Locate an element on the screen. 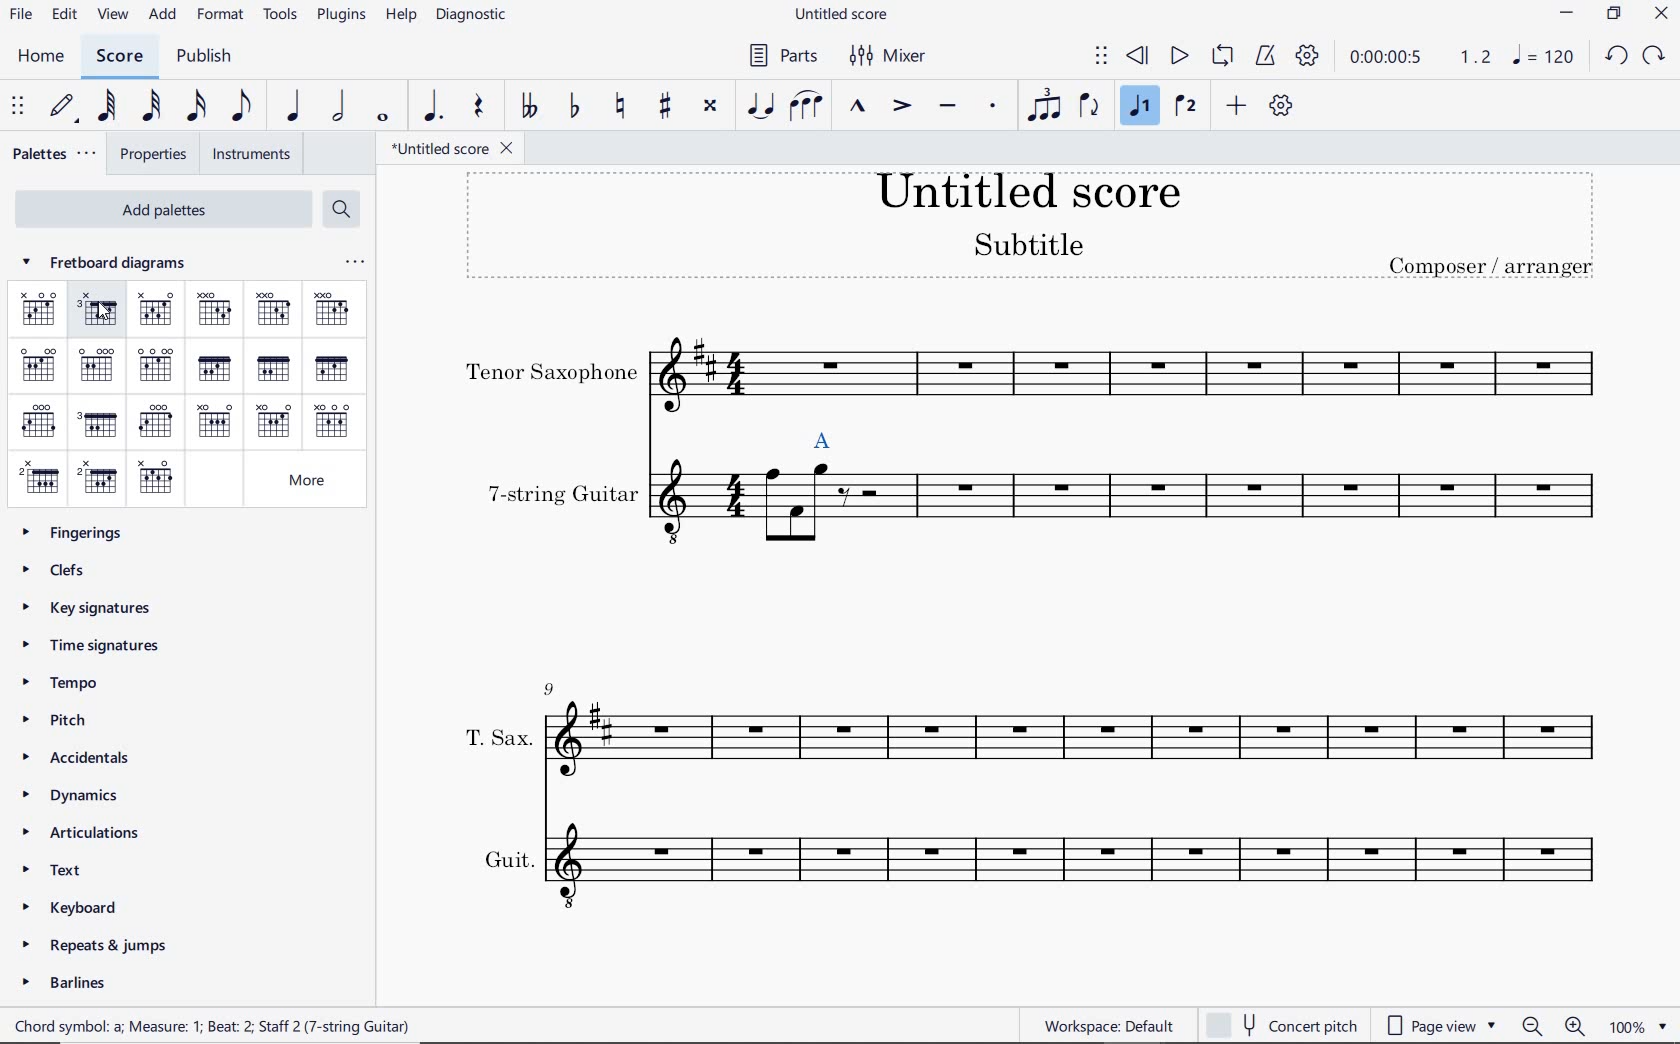  MORE is located at coordinates (310, 482).